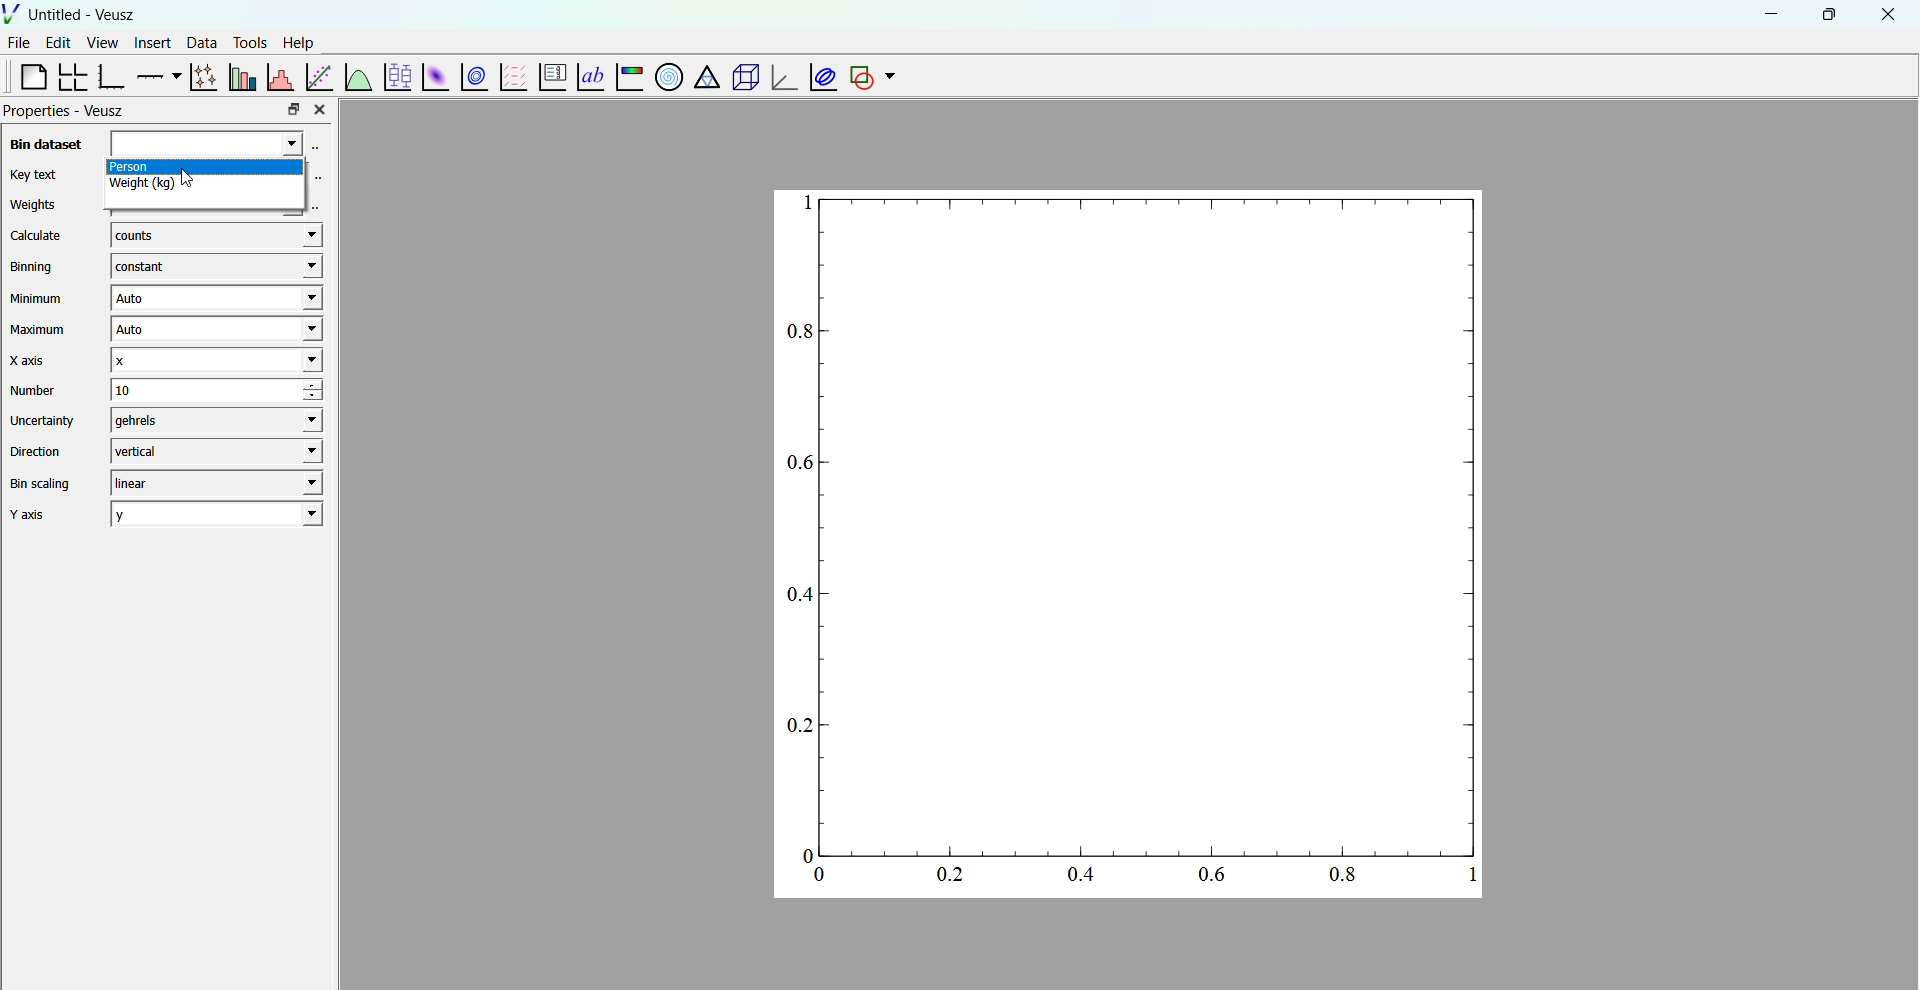 Image resolution: width=1920 pixels, height=990 pixels. What do you see at coordinates (1472, 875) in the screenshot?
I see `1` at bounding box center [1472, 875].